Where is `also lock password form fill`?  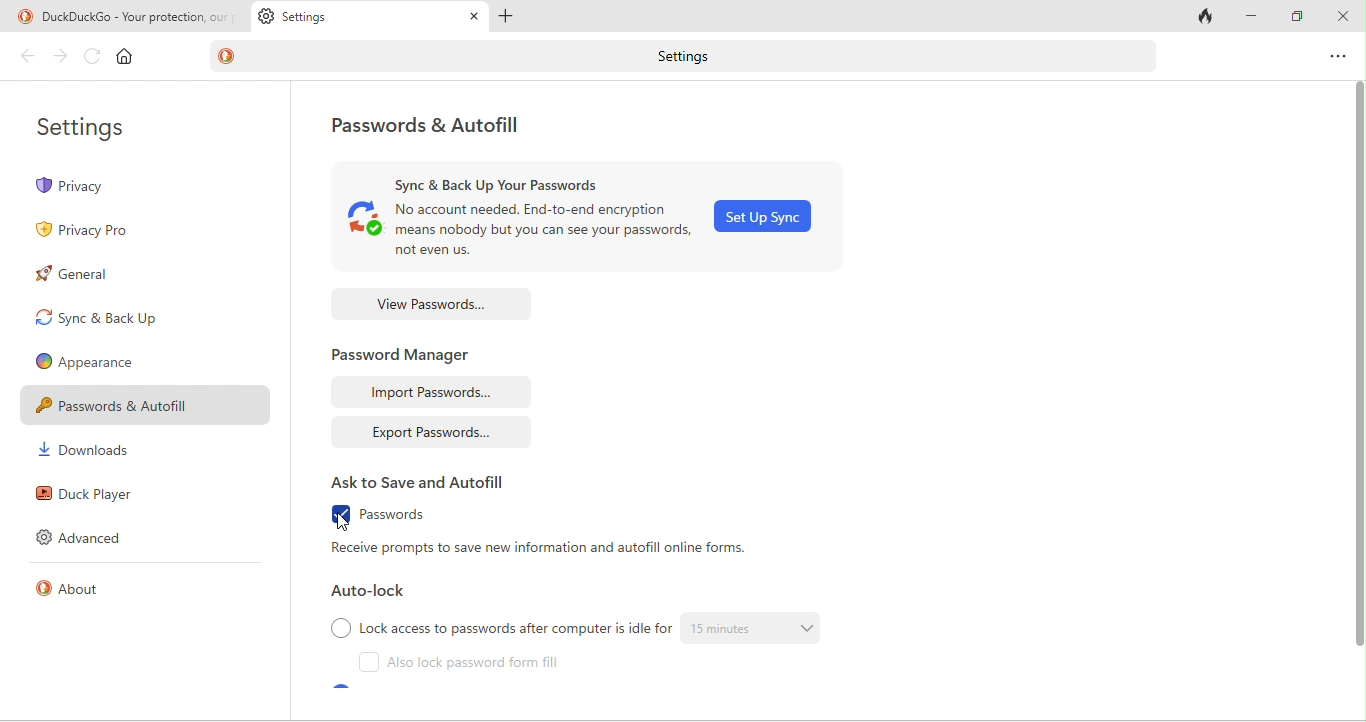 also lock password form fill is located at coordinates (483, 663).